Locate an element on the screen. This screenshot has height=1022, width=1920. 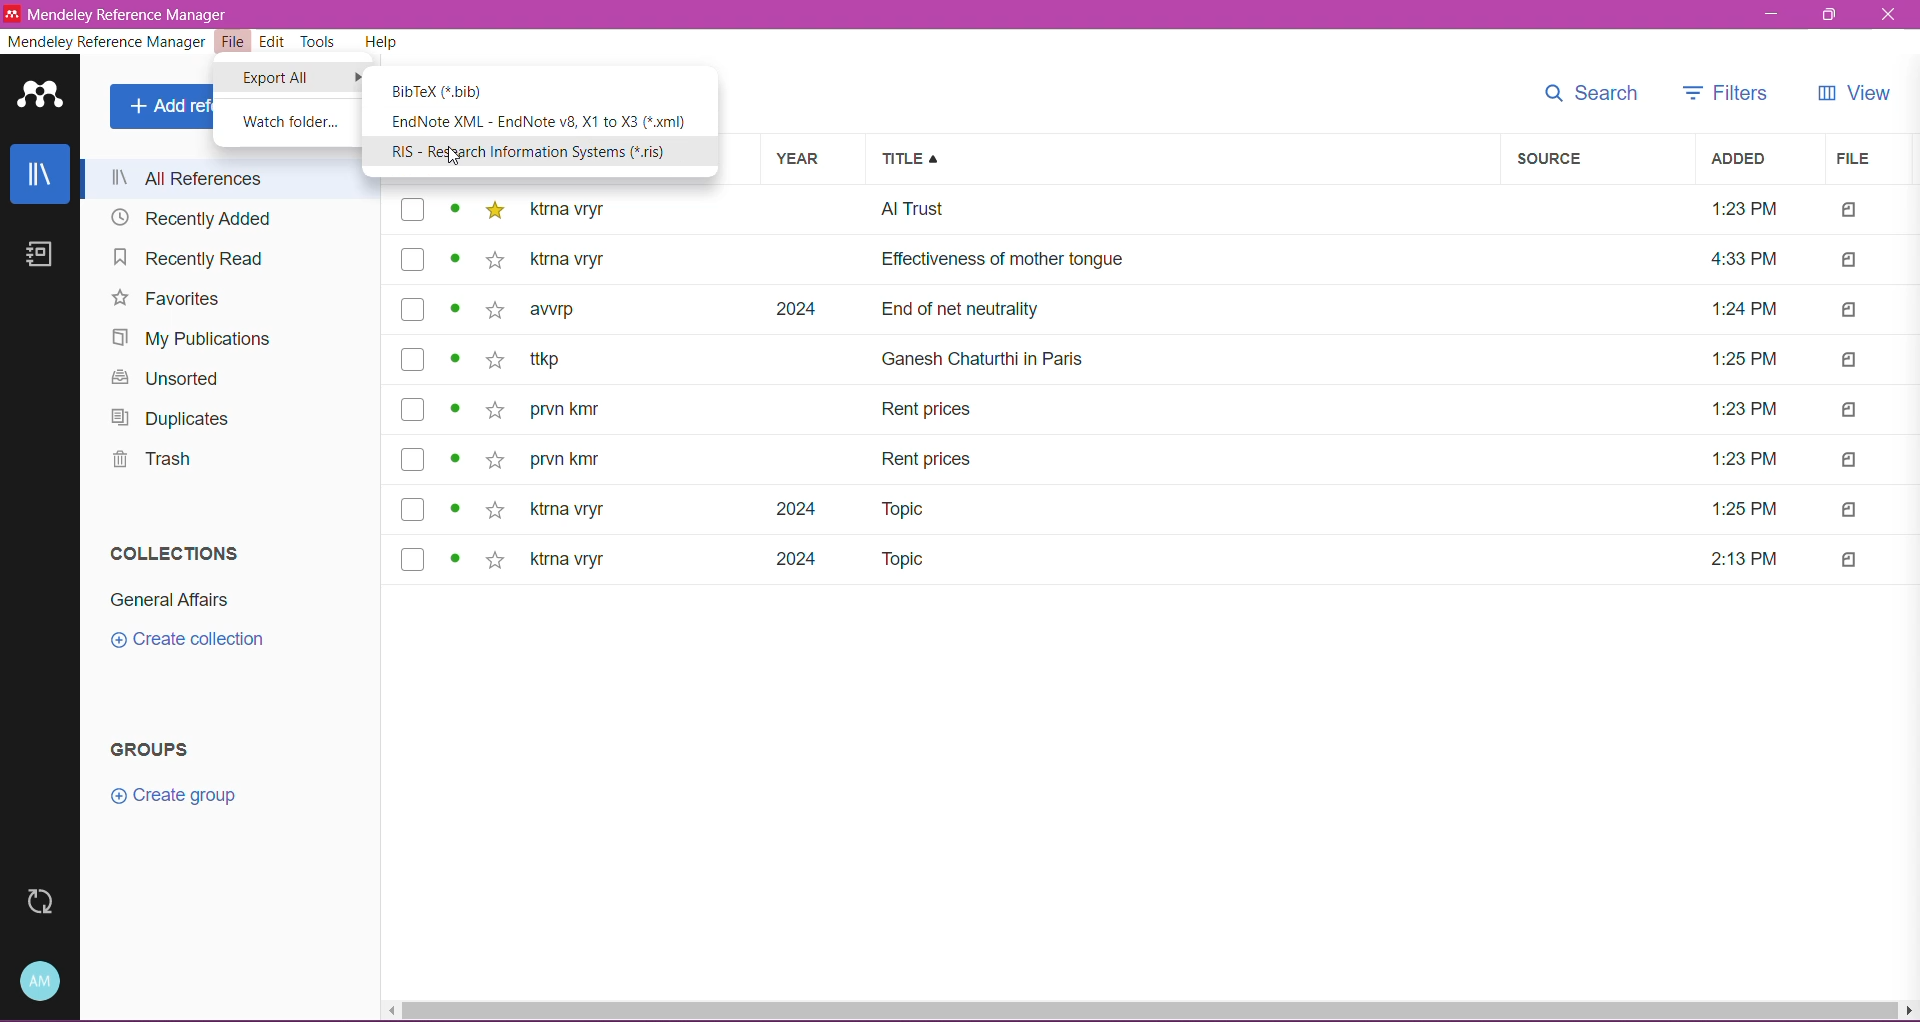
Help is located at coordinates (386, 43).